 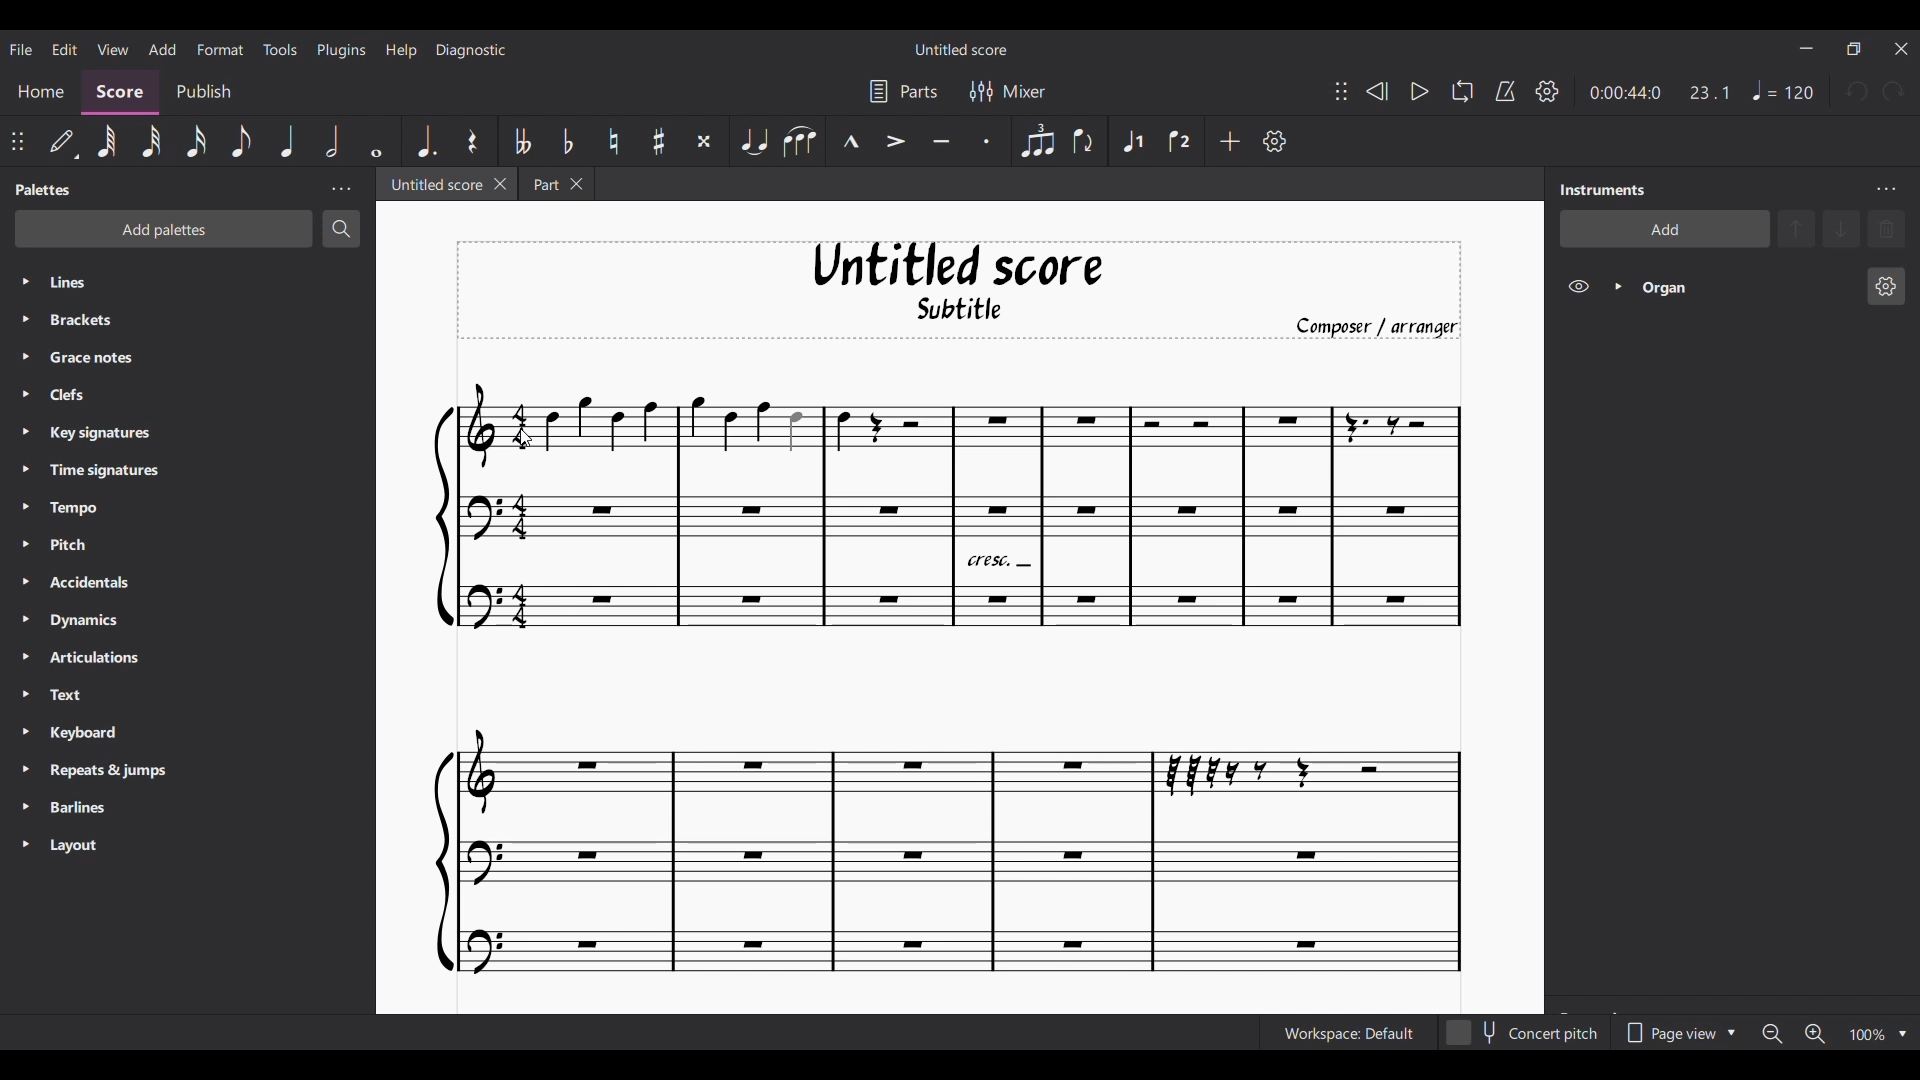 I want to click on Earlier tab, so click(x=557, y=183).